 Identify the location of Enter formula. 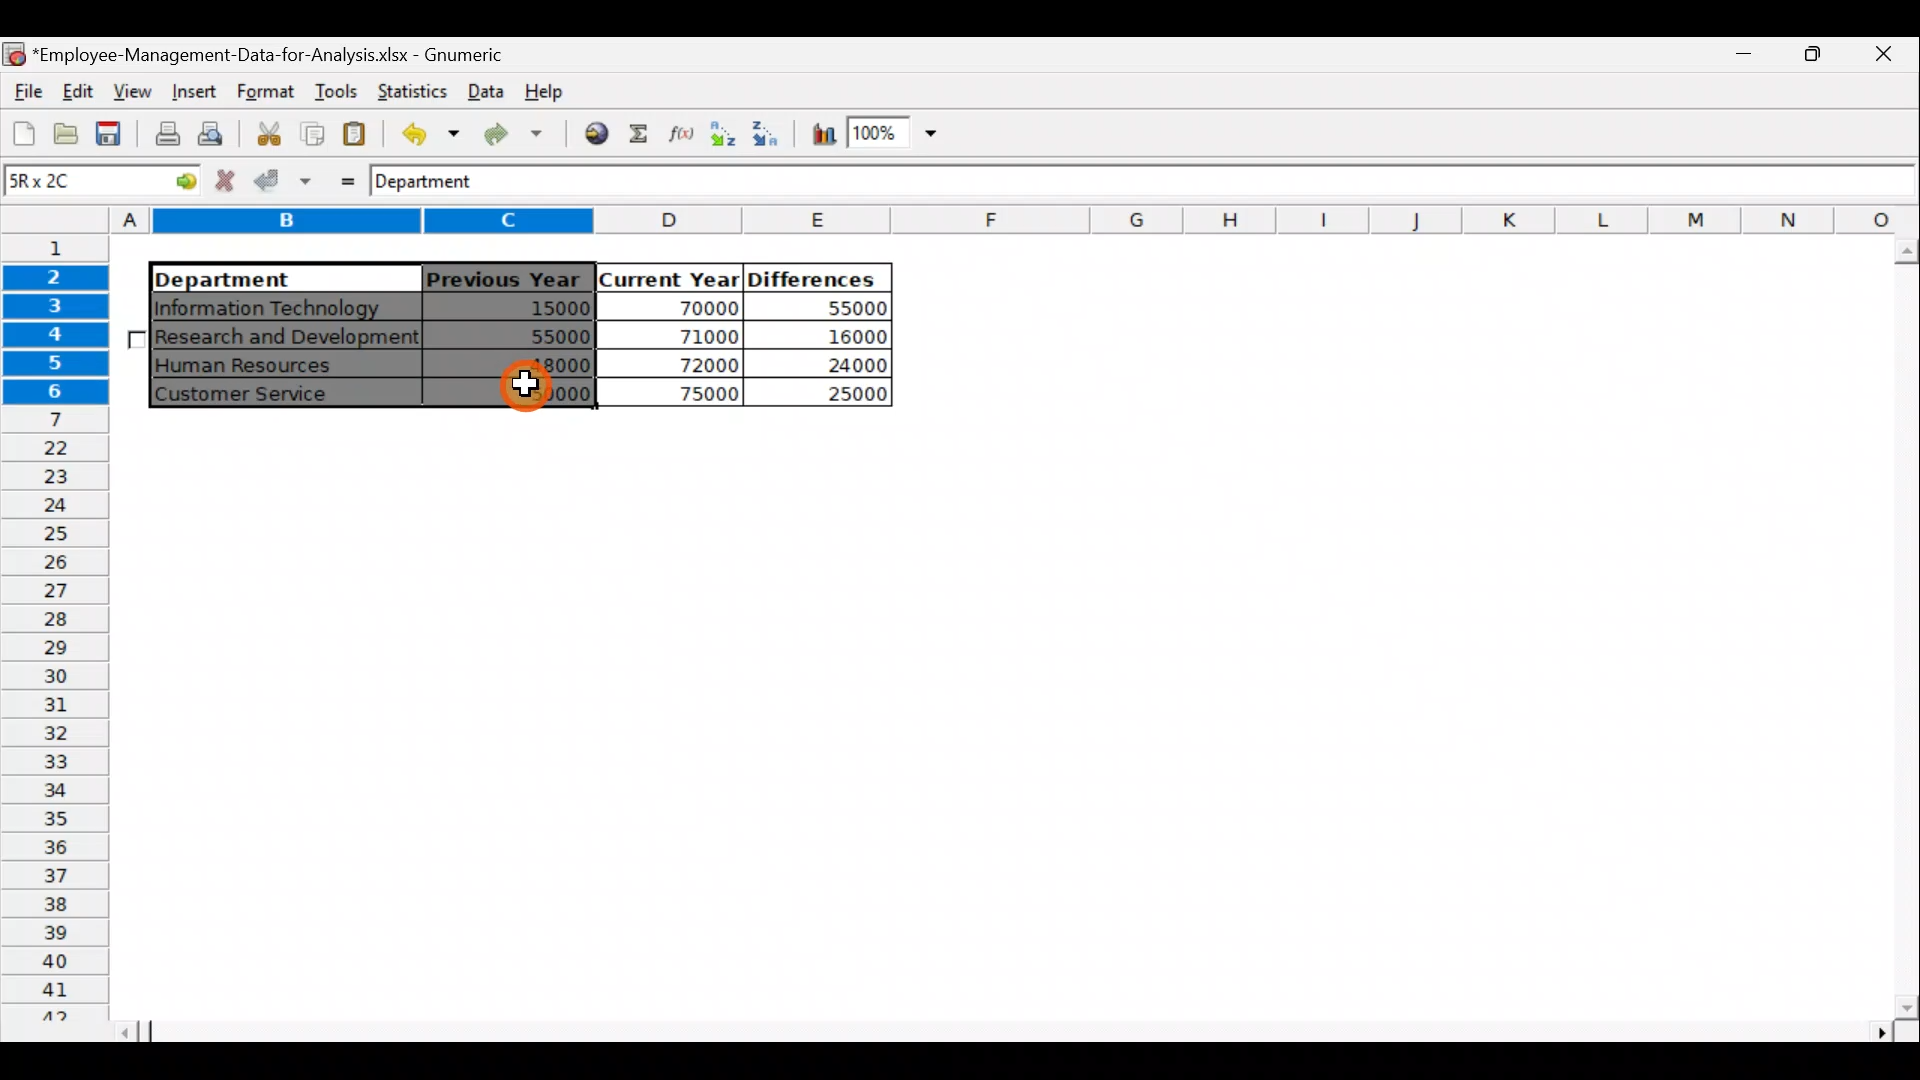
(341, 179).